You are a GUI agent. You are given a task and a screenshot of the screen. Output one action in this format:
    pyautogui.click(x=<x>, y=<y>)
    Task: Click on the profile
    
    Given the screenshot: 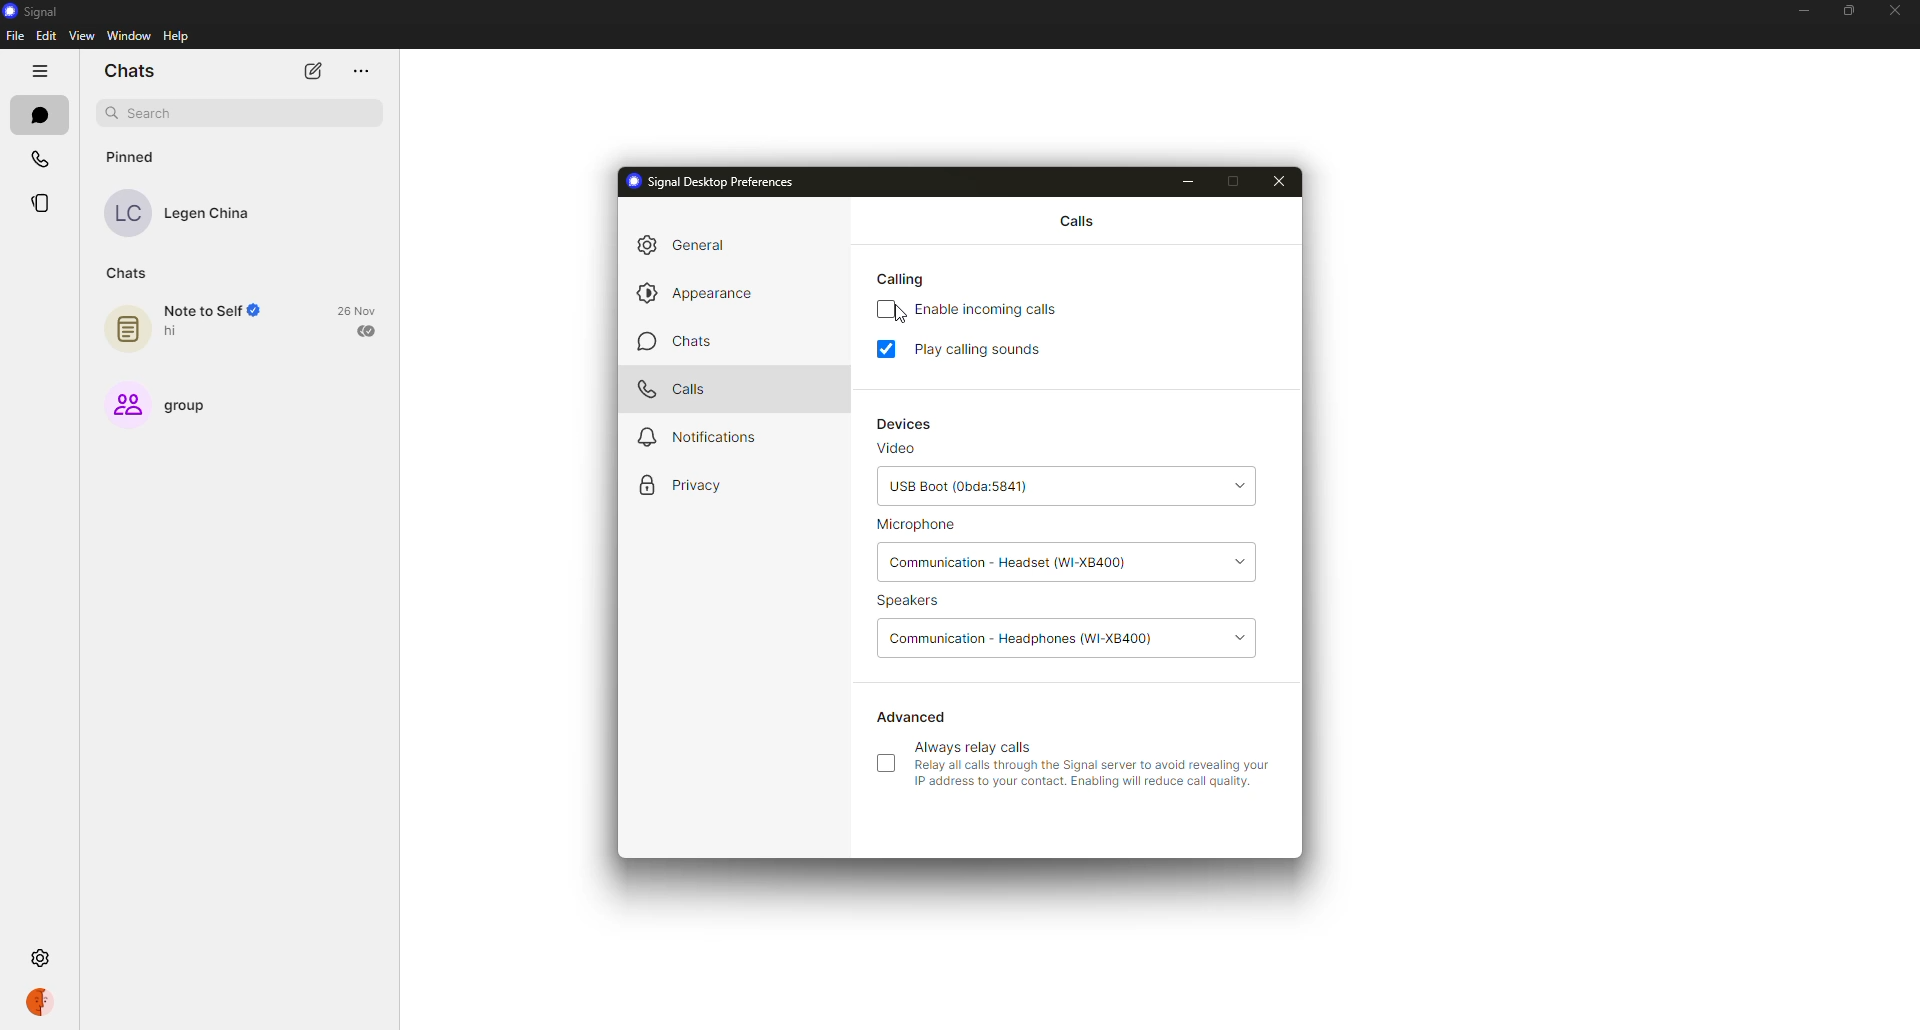 What is the action you would take?
    pyautogui.click(x=43, y=1004)
    